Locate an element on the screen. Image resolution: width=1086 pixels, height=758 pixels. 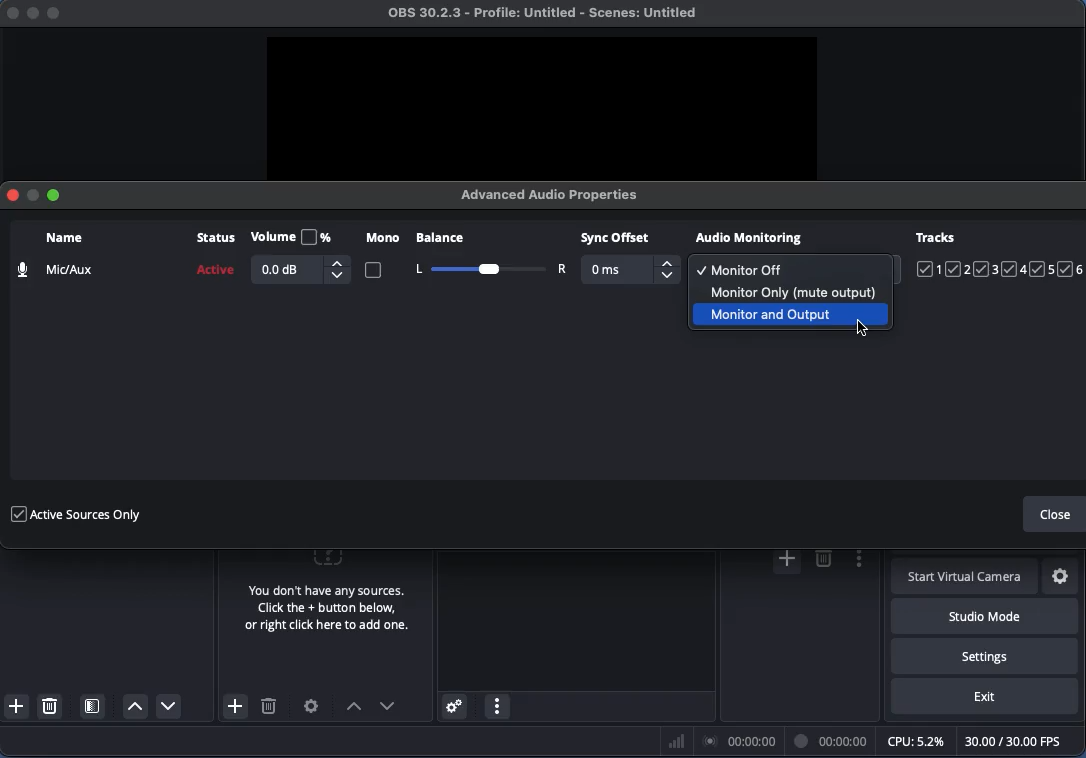
Advanced audio properties is located at coordinates (555, 194).